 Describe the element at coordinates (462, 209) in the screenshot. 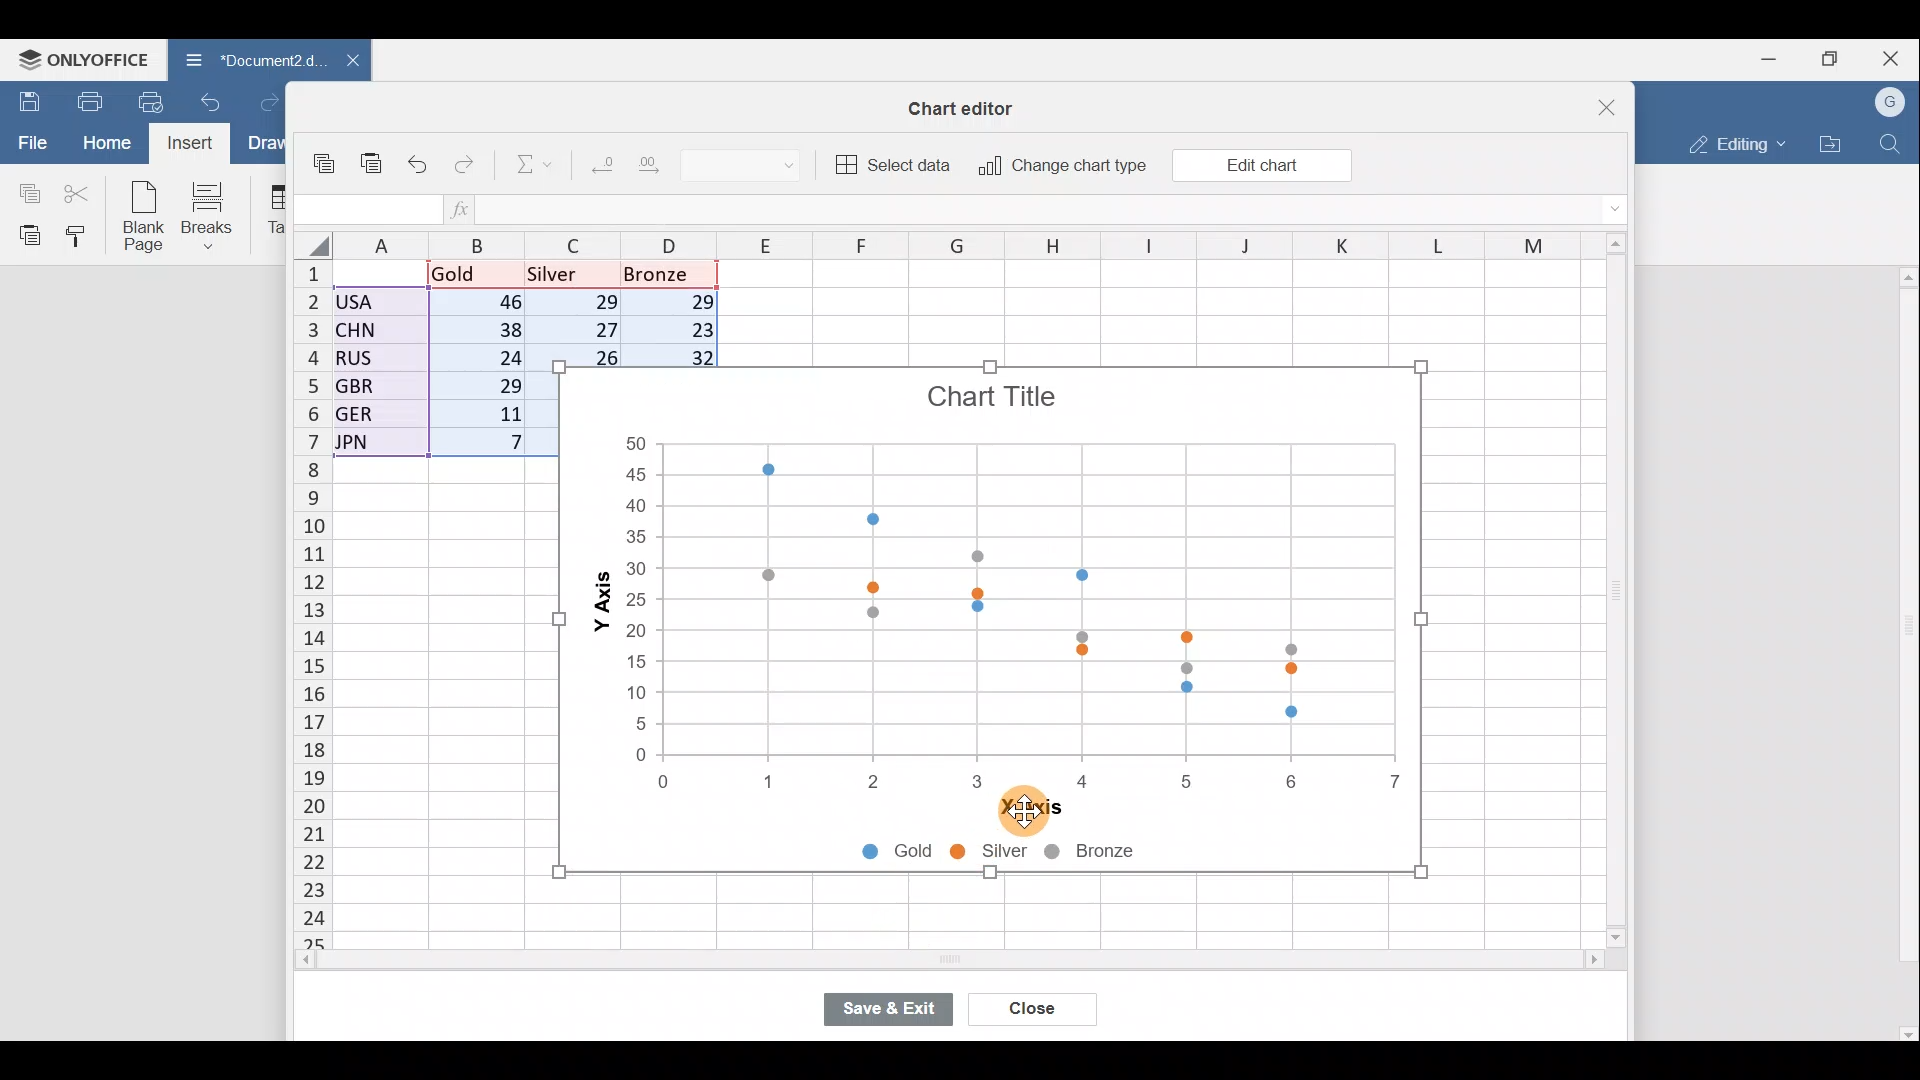

I see `Insert function` at that location.